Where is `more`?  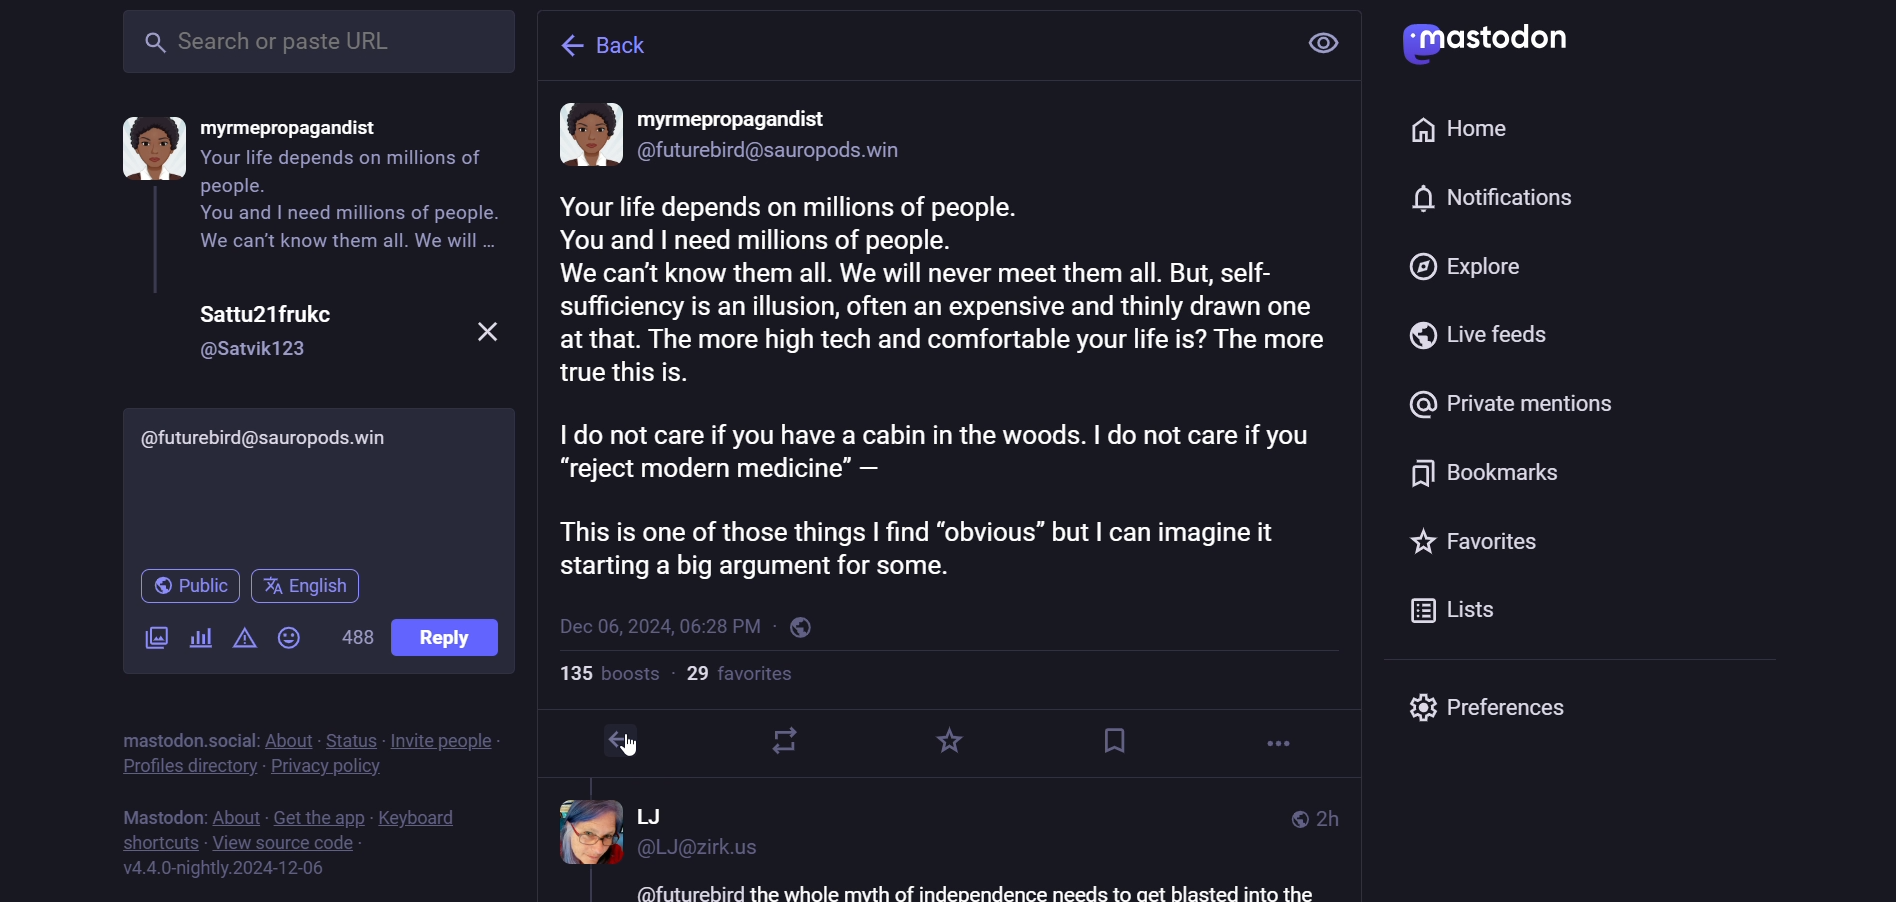 more is located at coordinates (1274, 744).